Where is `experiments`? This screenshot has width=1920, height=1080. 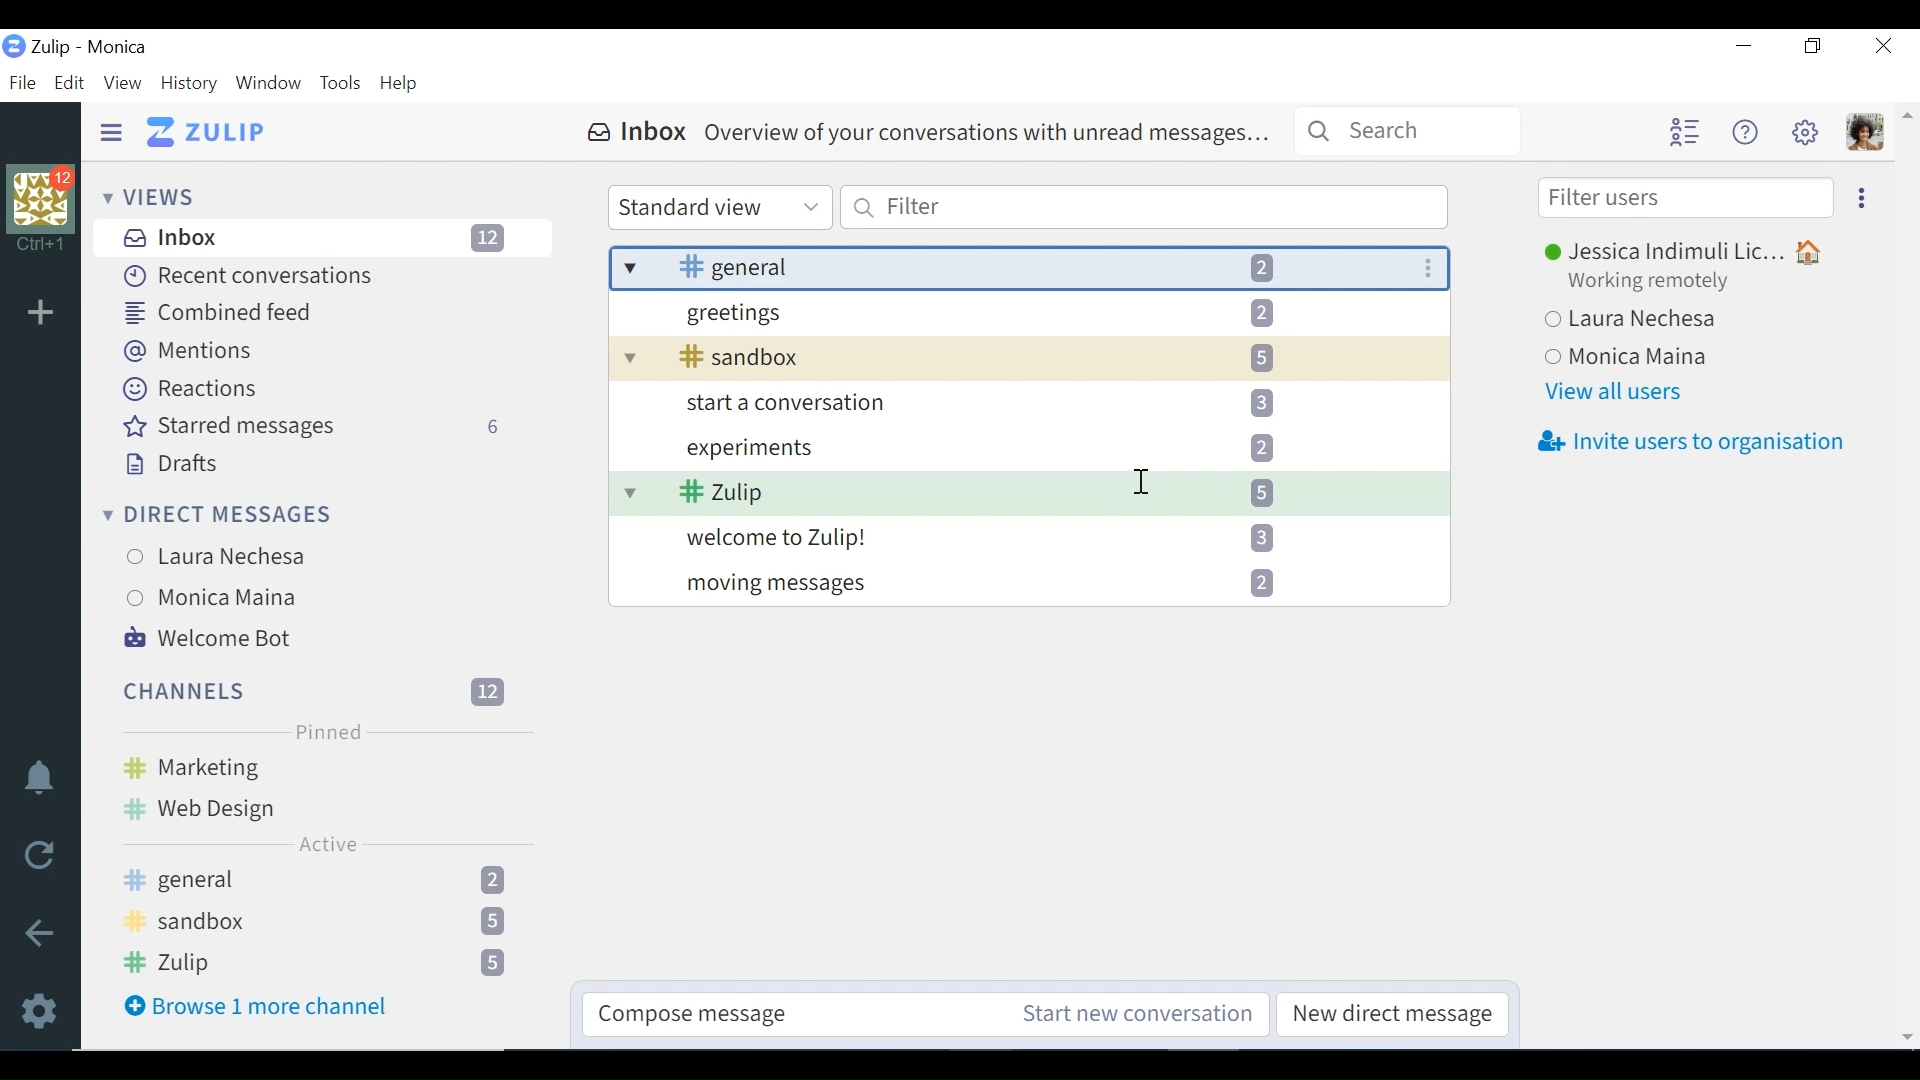
experiments is located at coordinates (1005, 446).